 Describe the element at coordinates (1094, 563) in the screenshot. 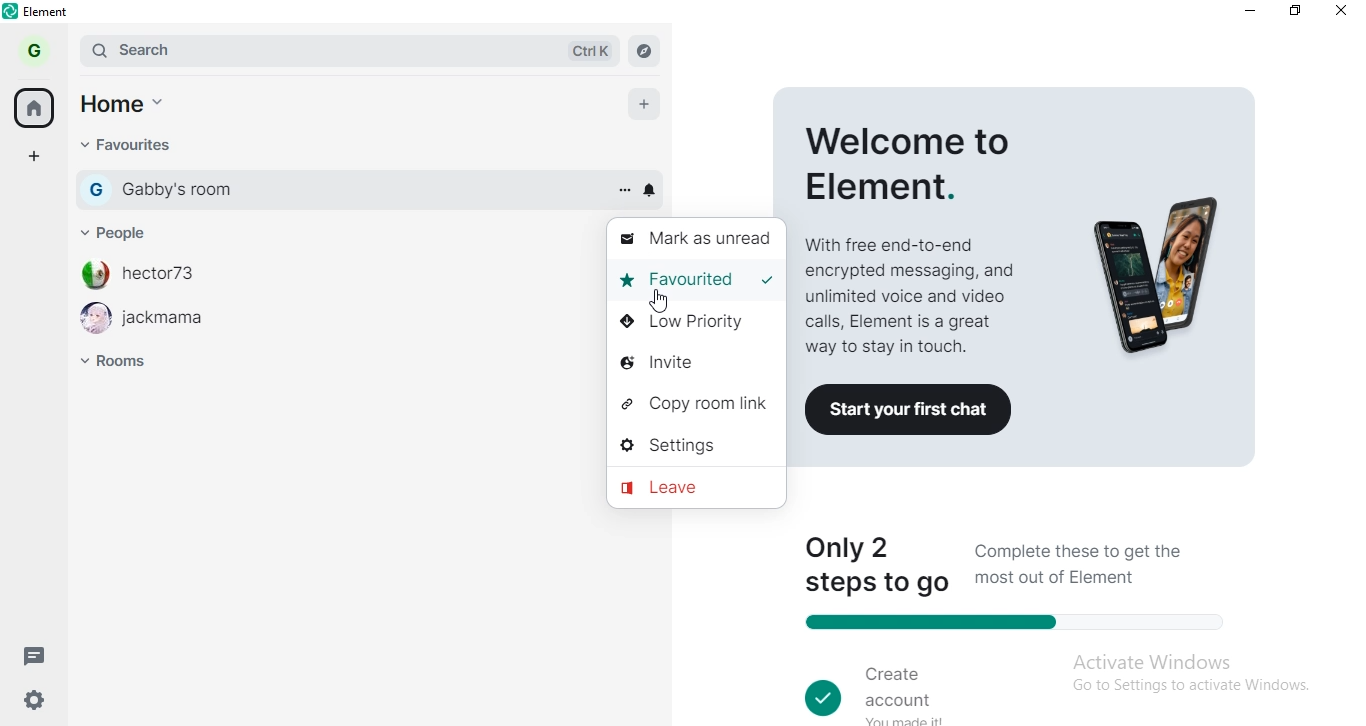

I see `Complete these to get the
most out of Element` at that location.